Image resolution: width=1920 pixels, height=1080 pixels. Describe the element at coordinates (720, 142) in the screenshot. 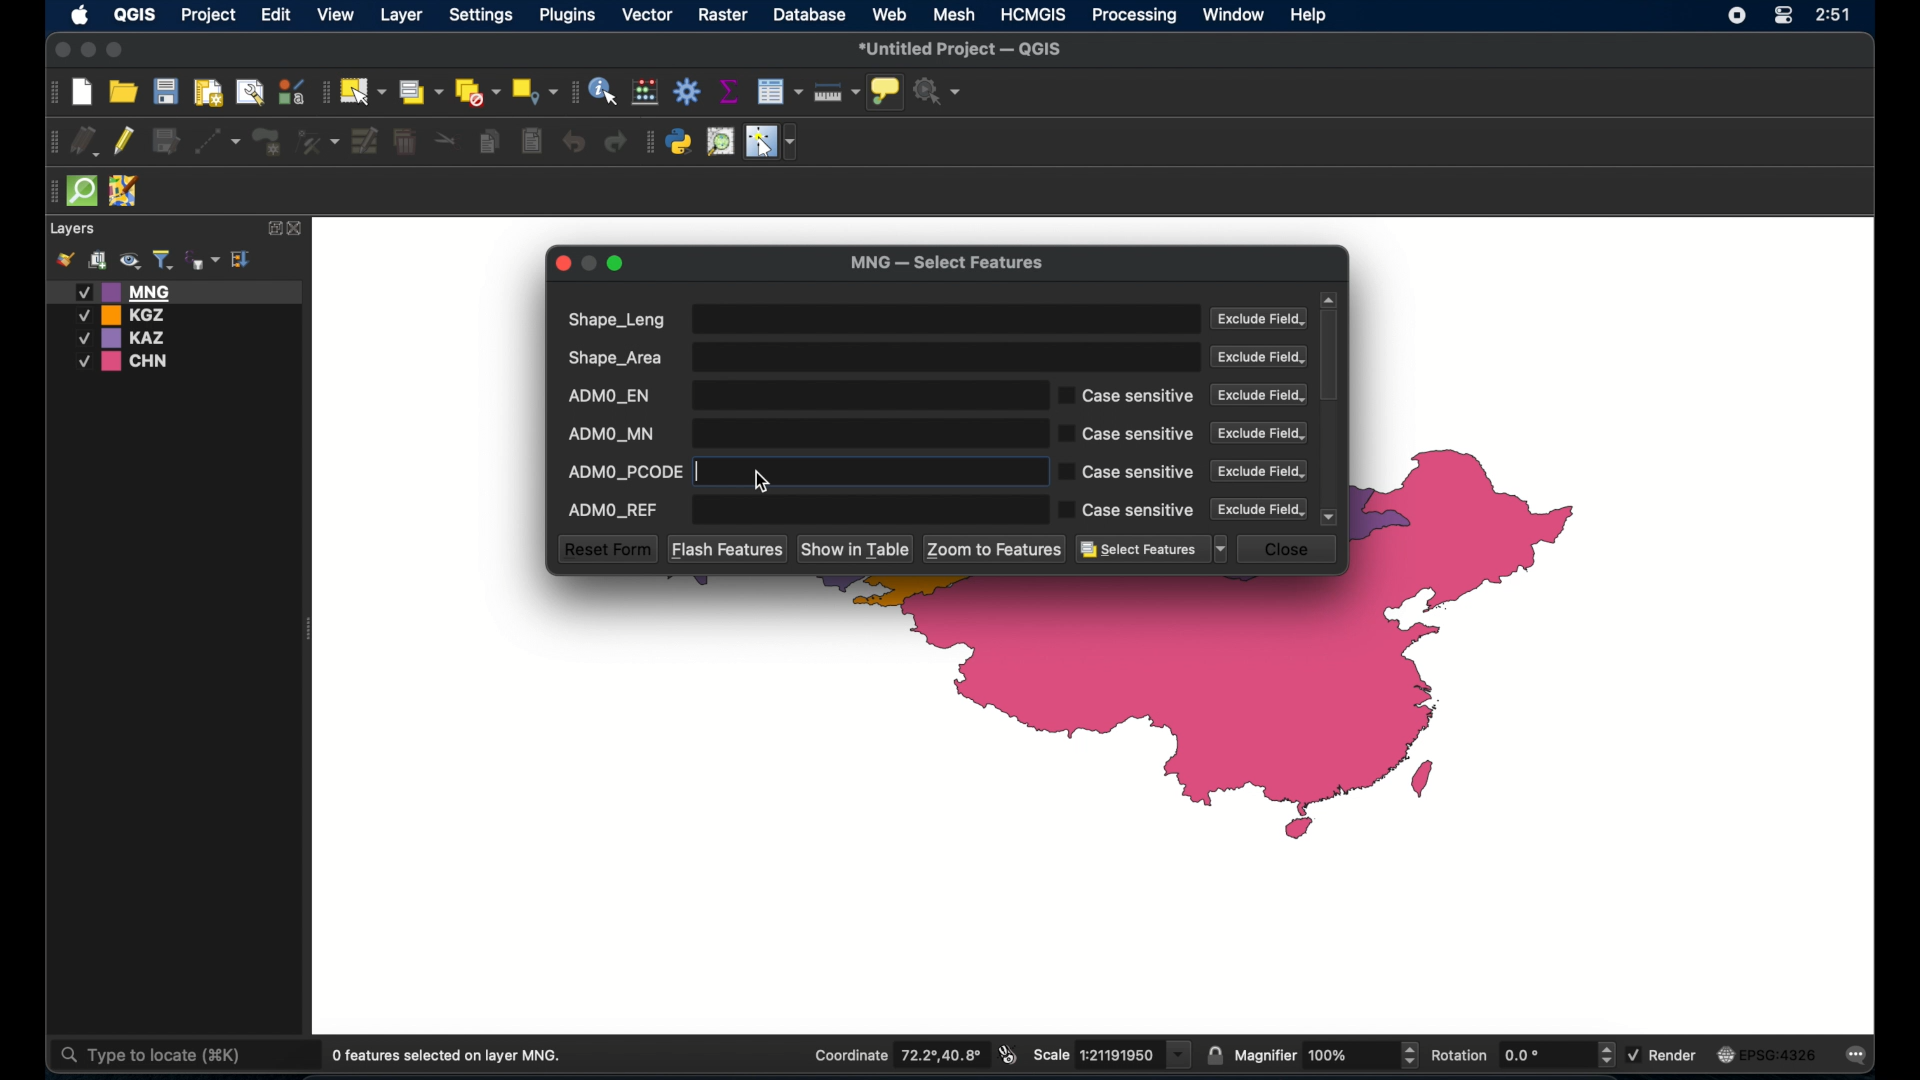

I see `osm place search` at that location.